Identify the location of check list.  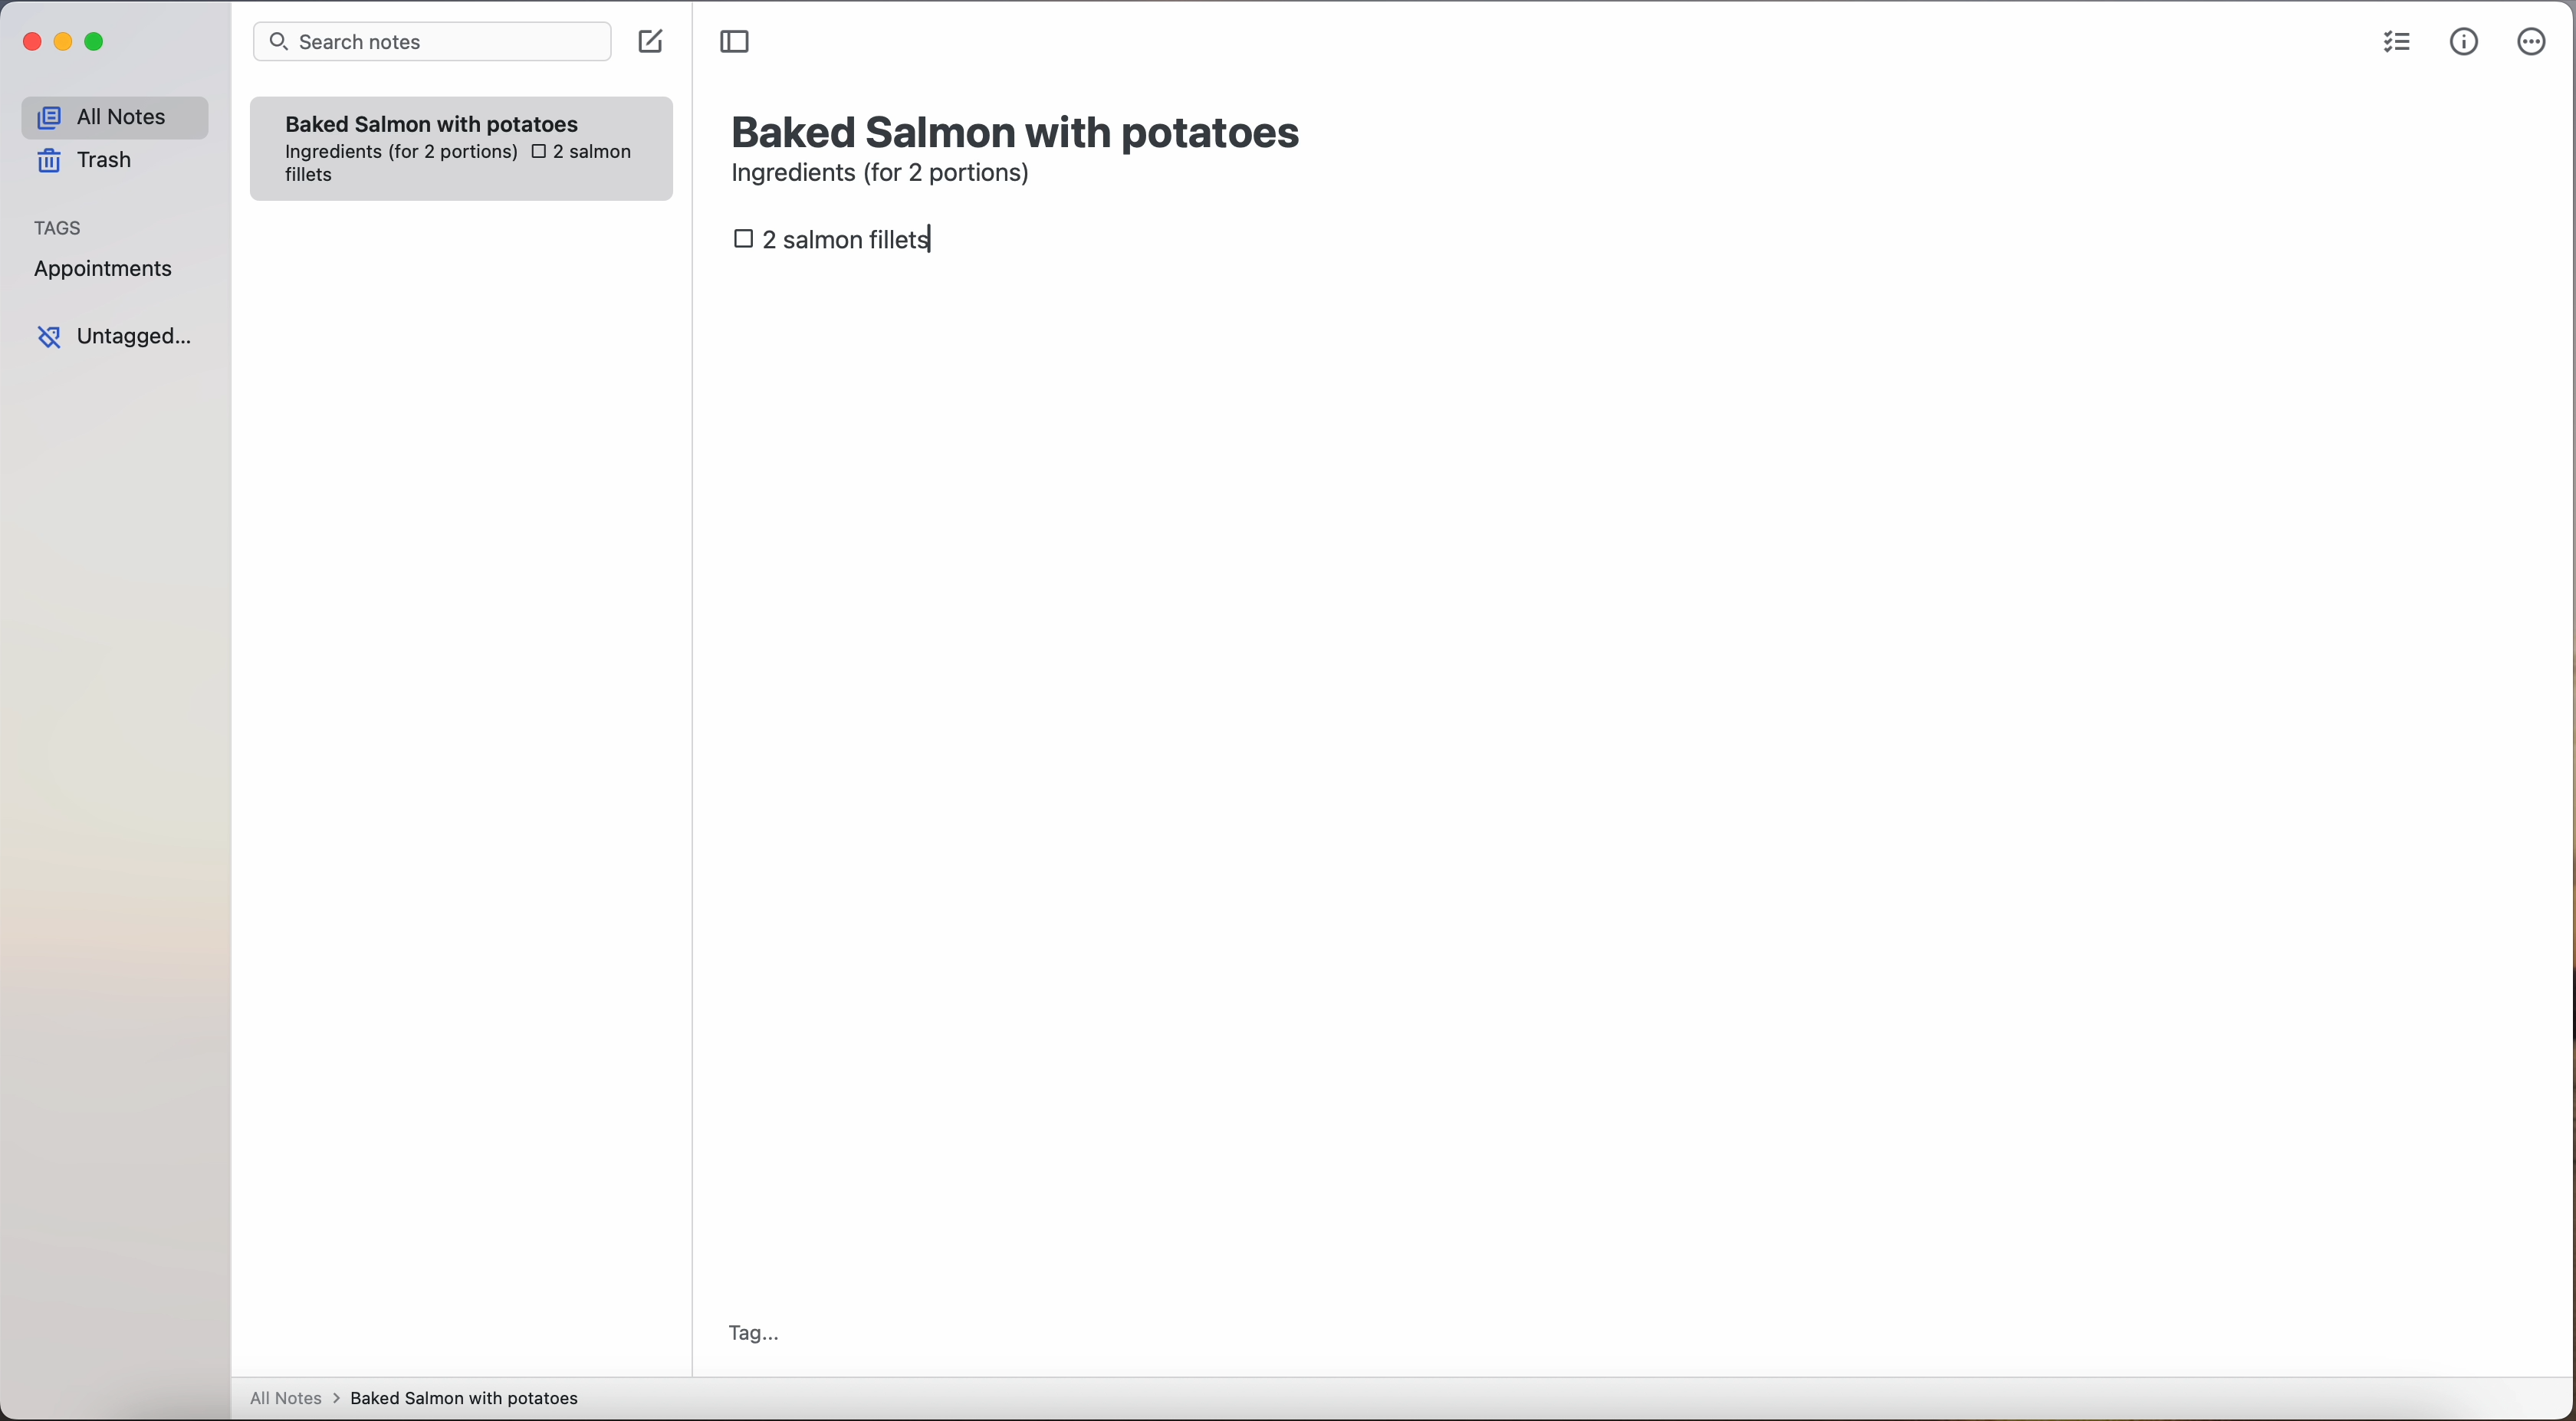
(2397, 43).